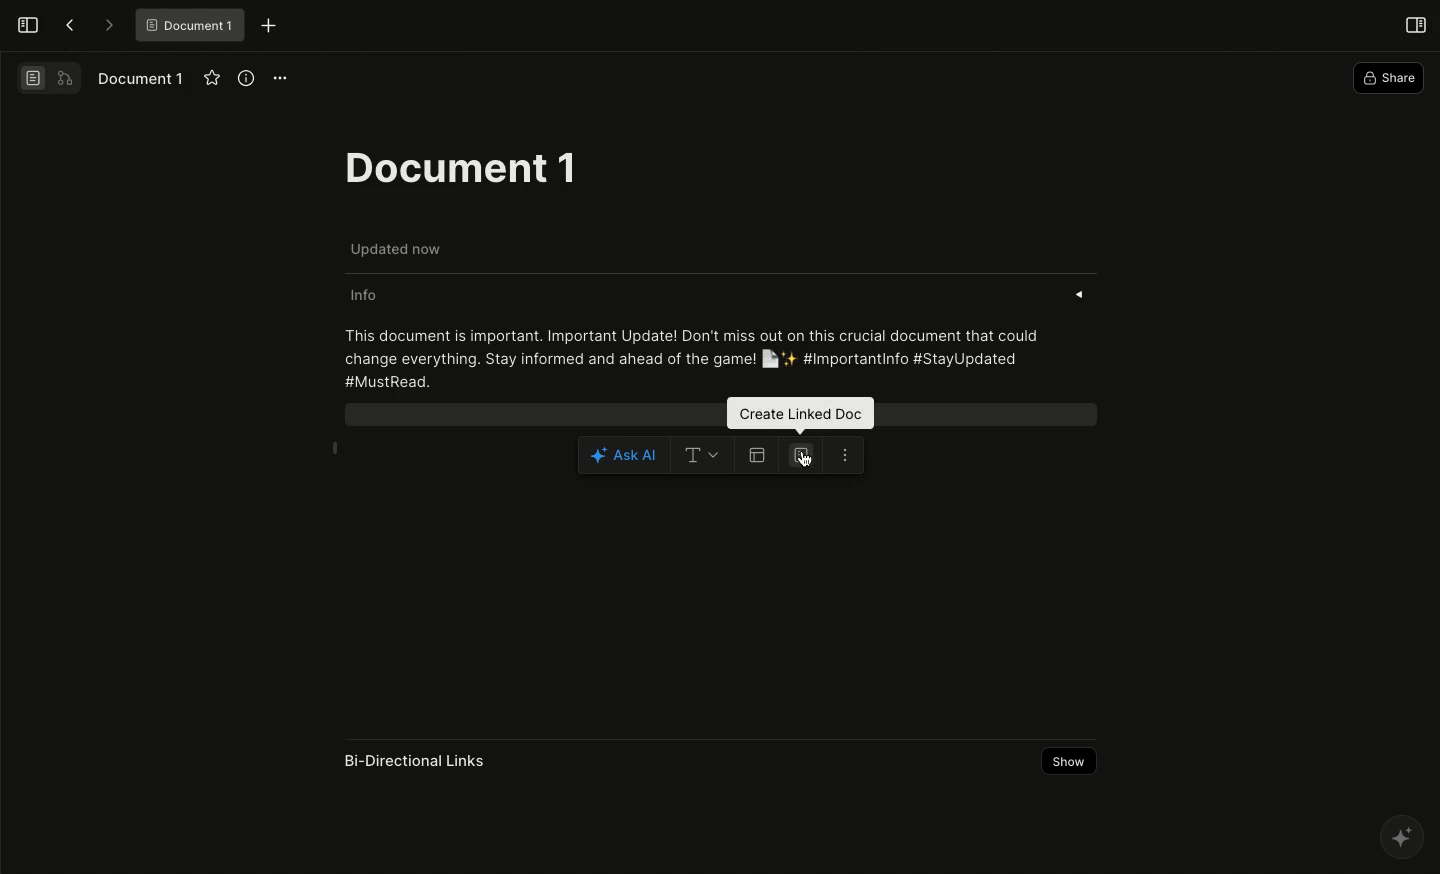 The height and width of the screenshot is (874, 1440). I want to click on Info «, so click(737, 296).